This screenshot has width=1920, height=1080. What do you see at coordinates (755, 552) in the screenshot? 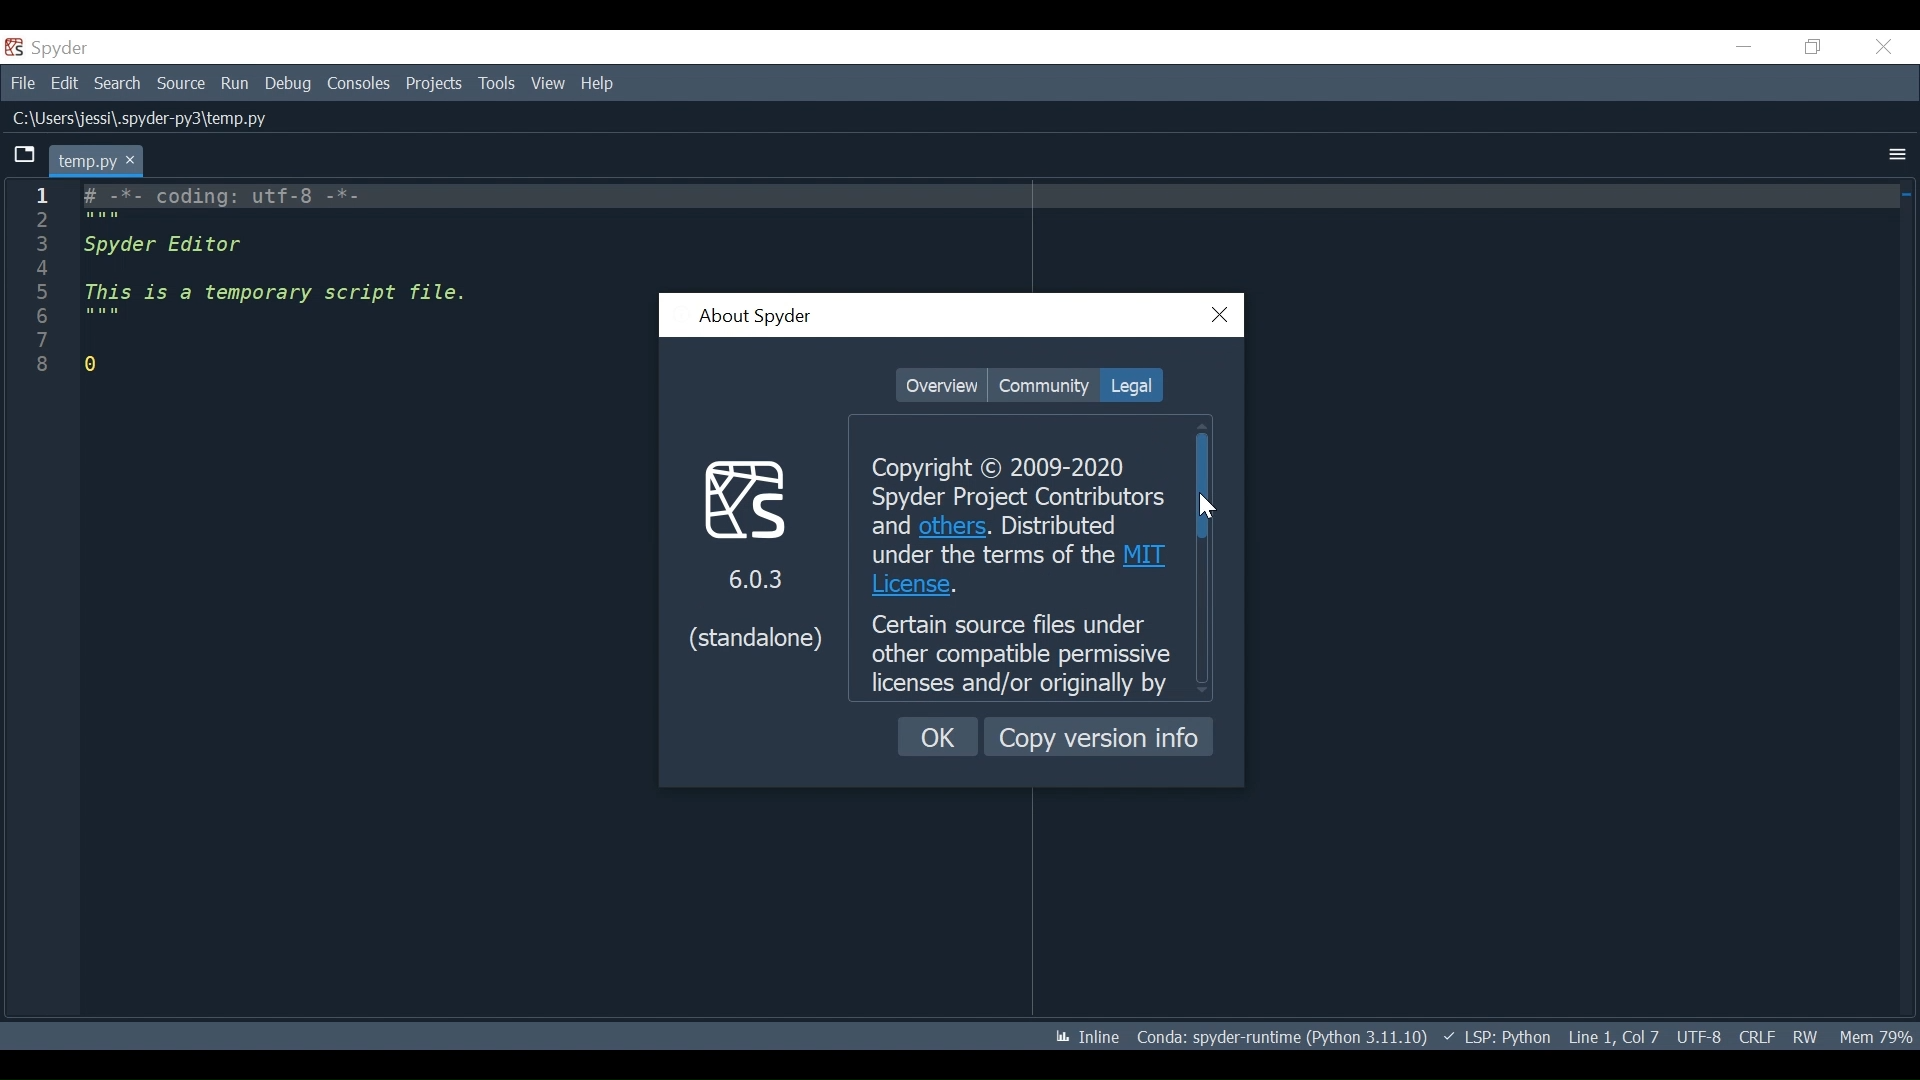
I see `6.0.3 (standalone)` at bounding box center [755, 552].